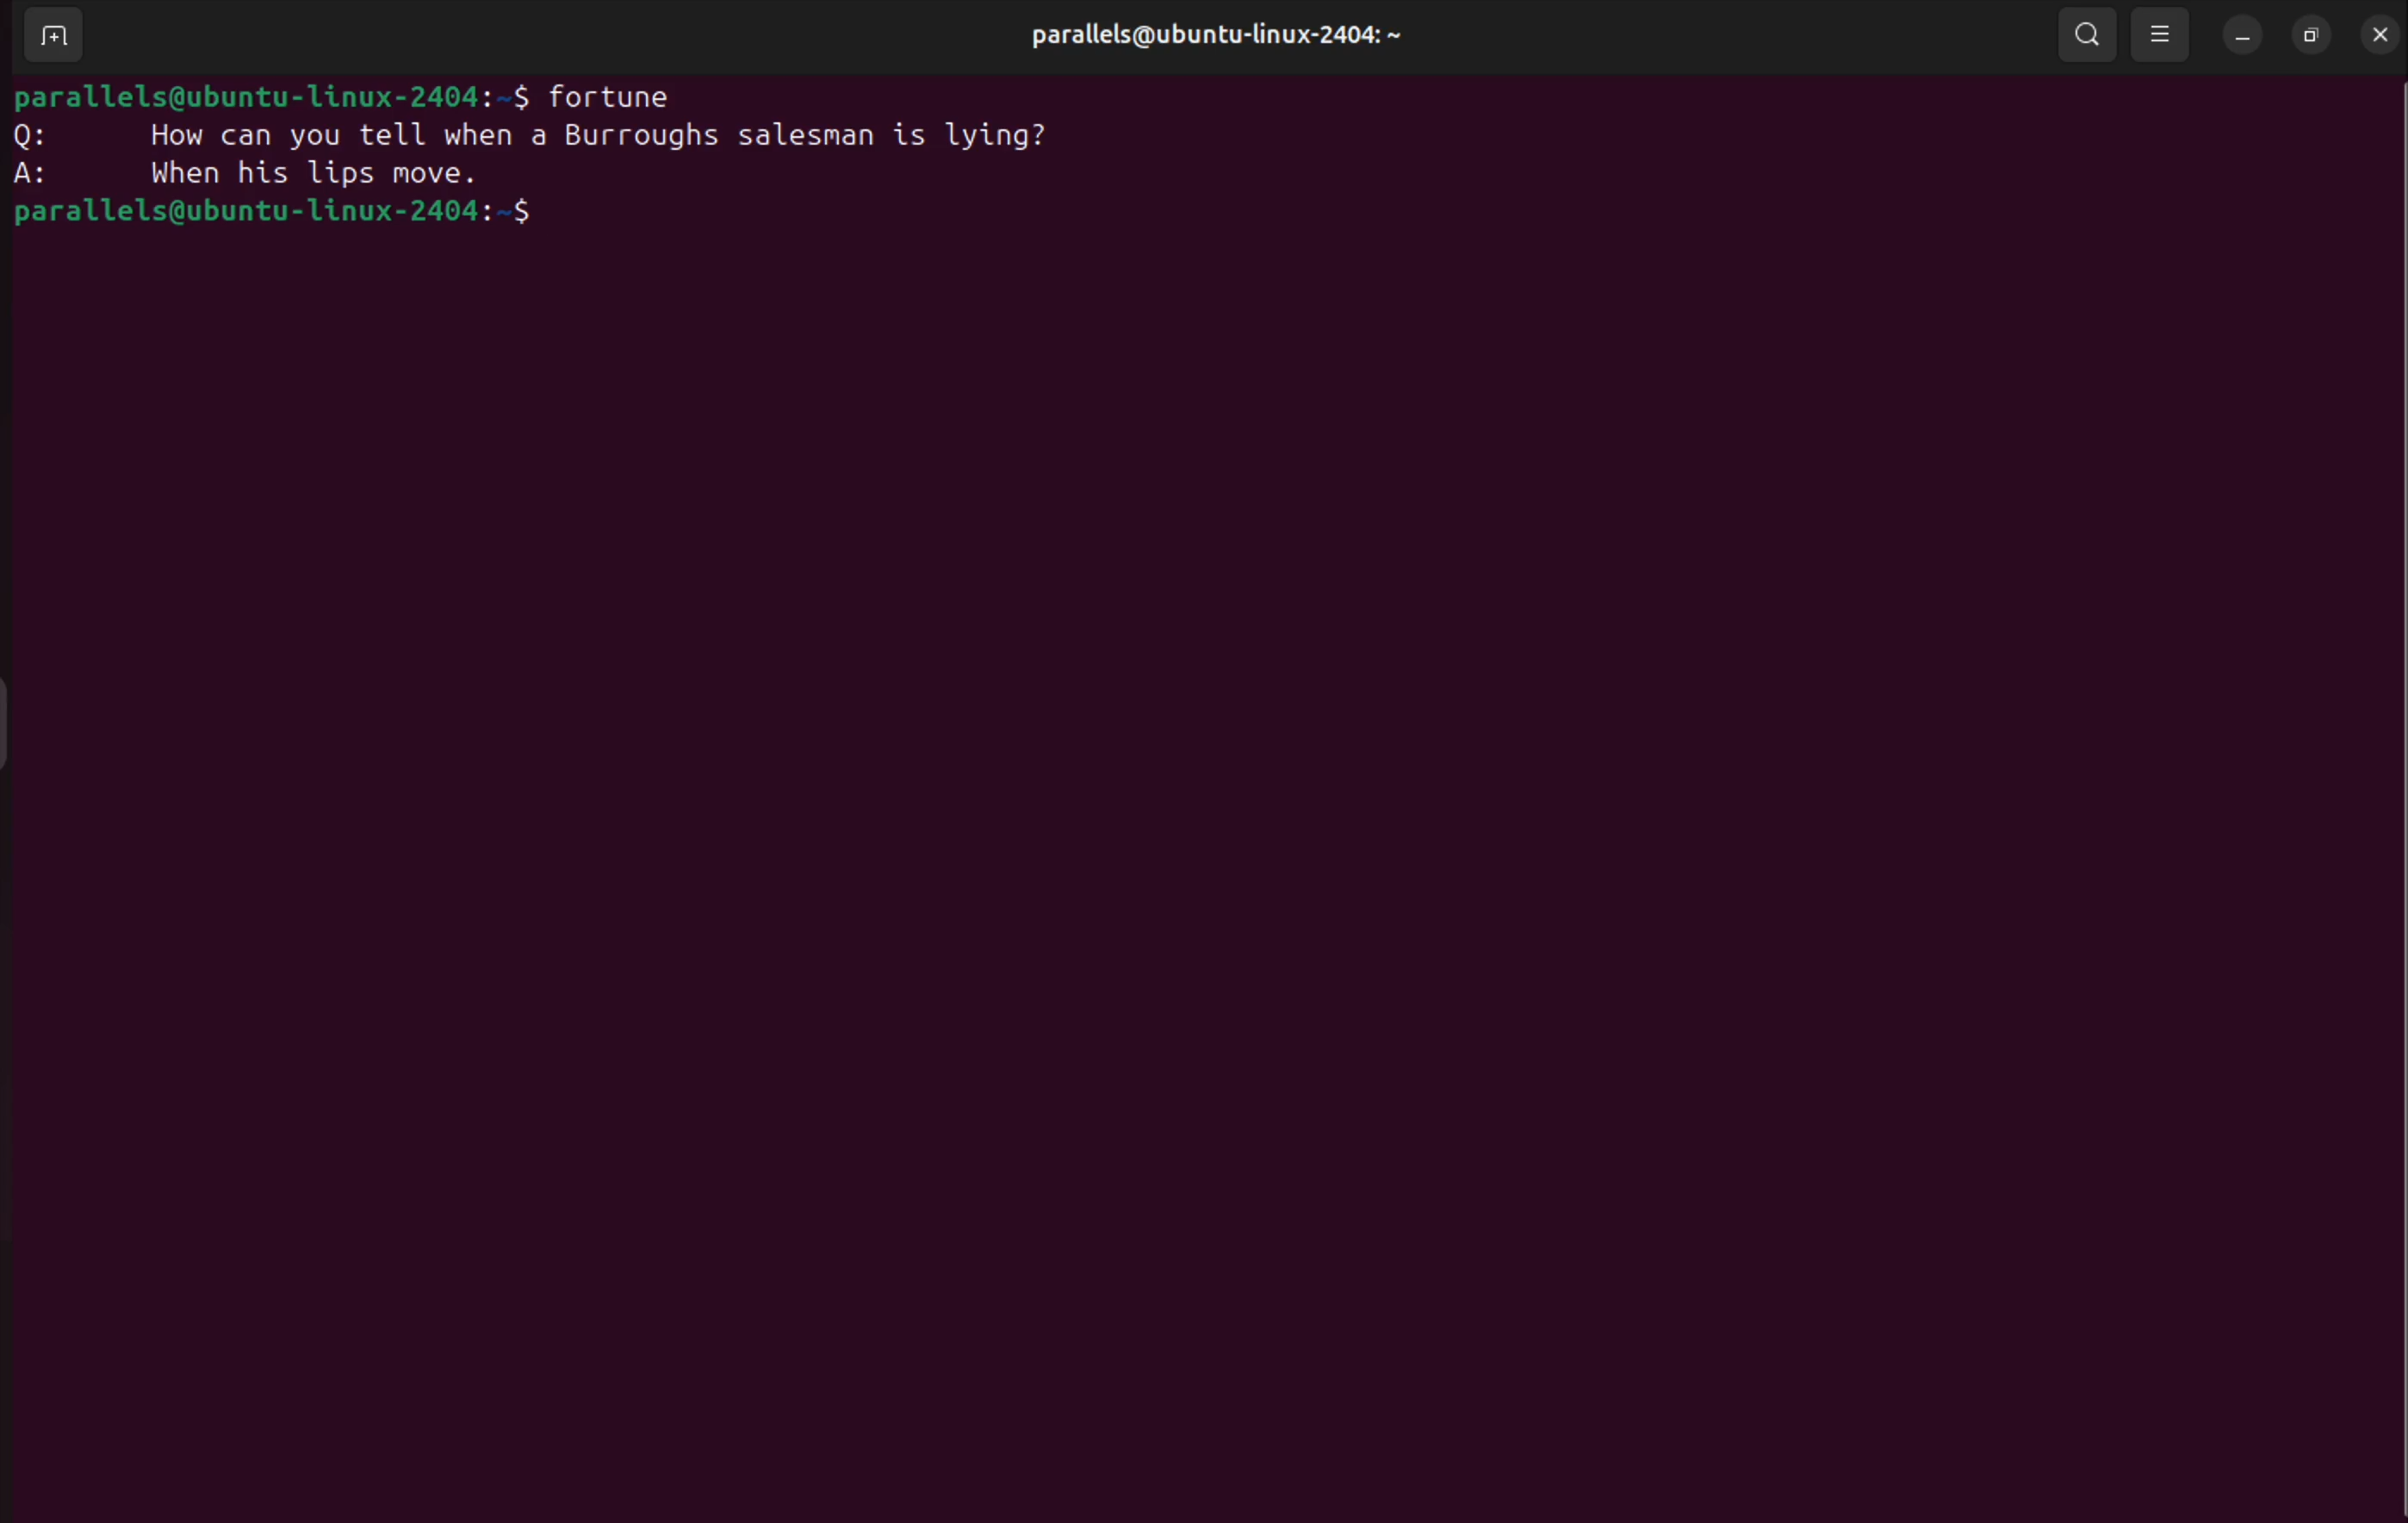  Describe the element at coordinates (272, 217) in the screenshot. I see `bash prompt` at that location.